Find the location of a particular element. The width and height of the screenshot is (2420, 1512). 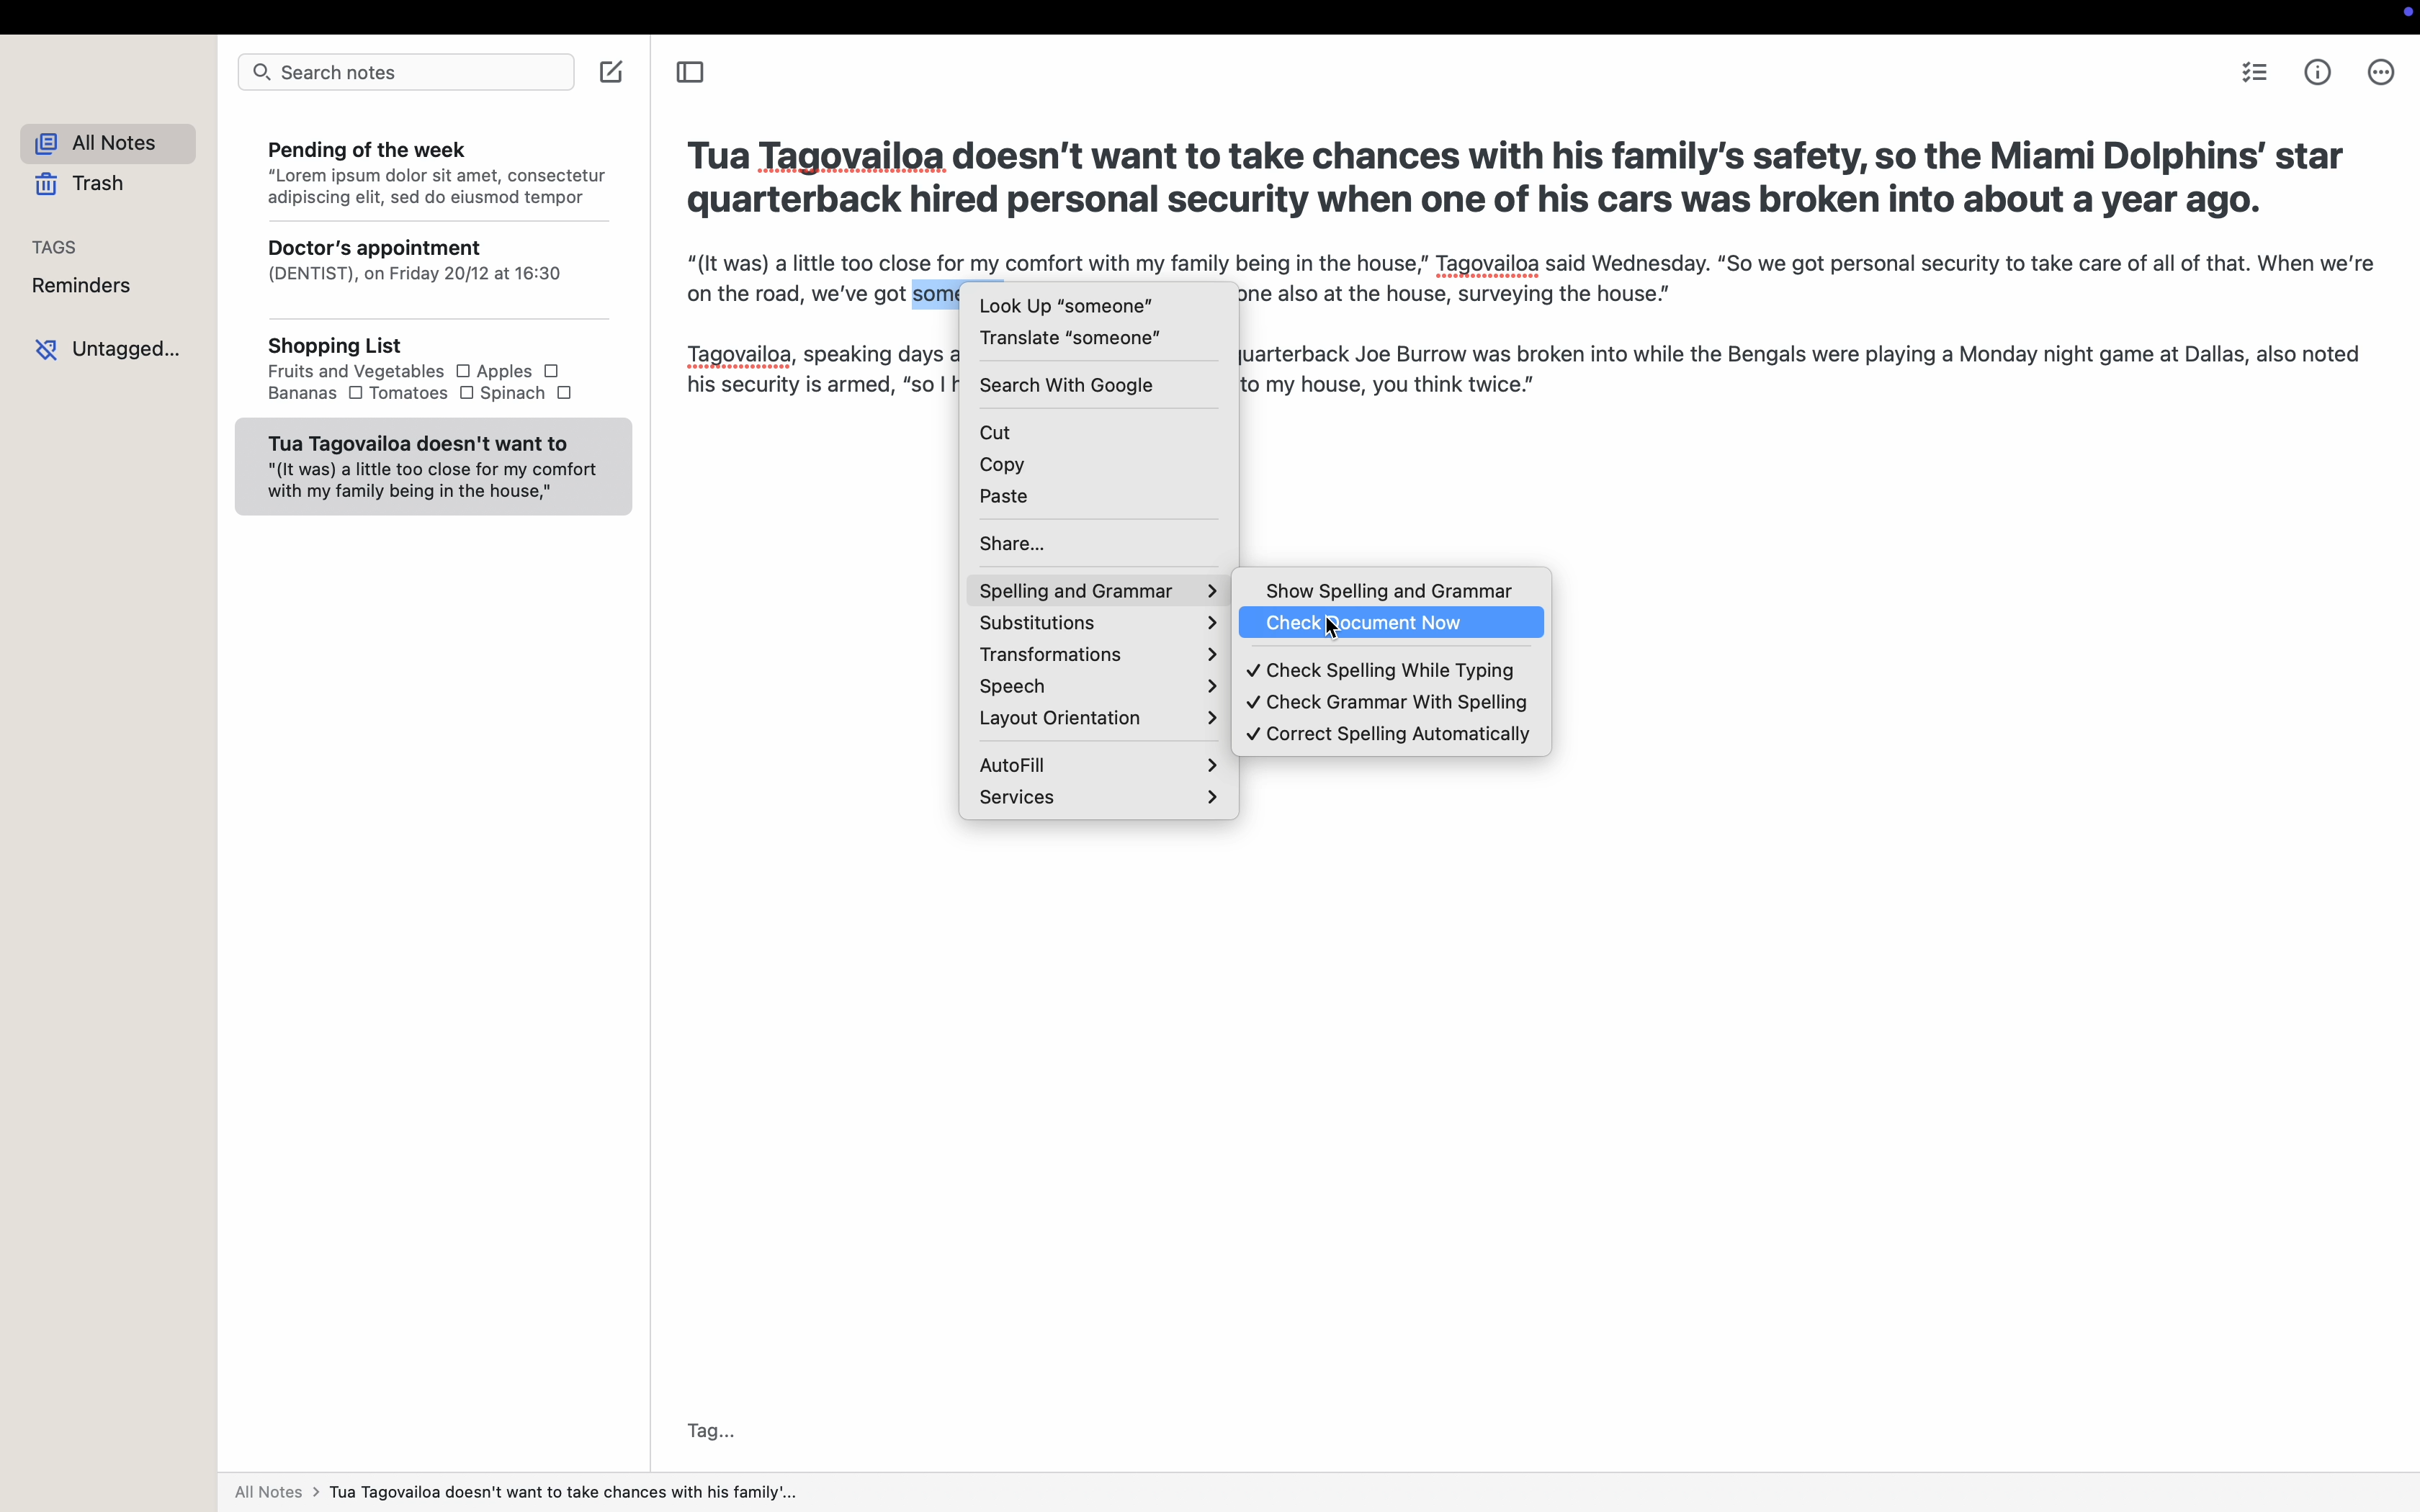

Tua Tagovailoa doesn't want to
"(It was) a little too close for my comfort
with my family being in the house," is located at coordinates (431, 466).